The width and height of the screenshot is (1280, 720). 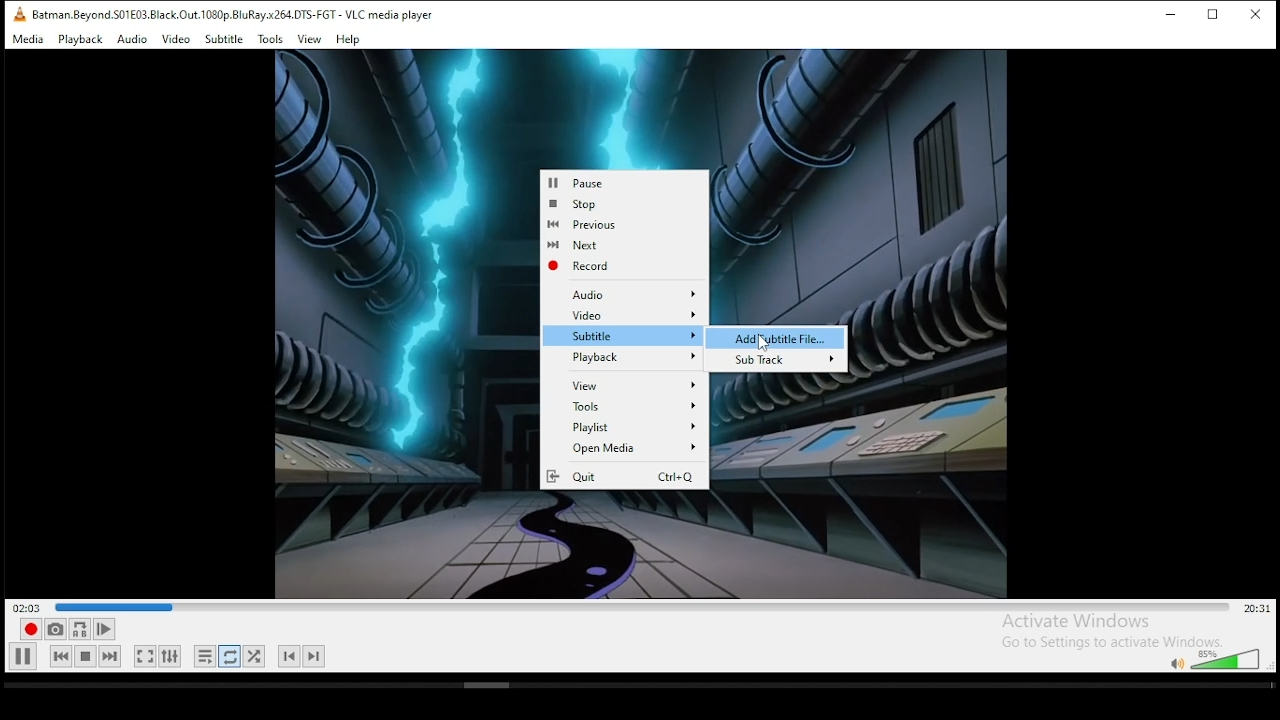 I want to click on Record, so click(x=617, y=266).